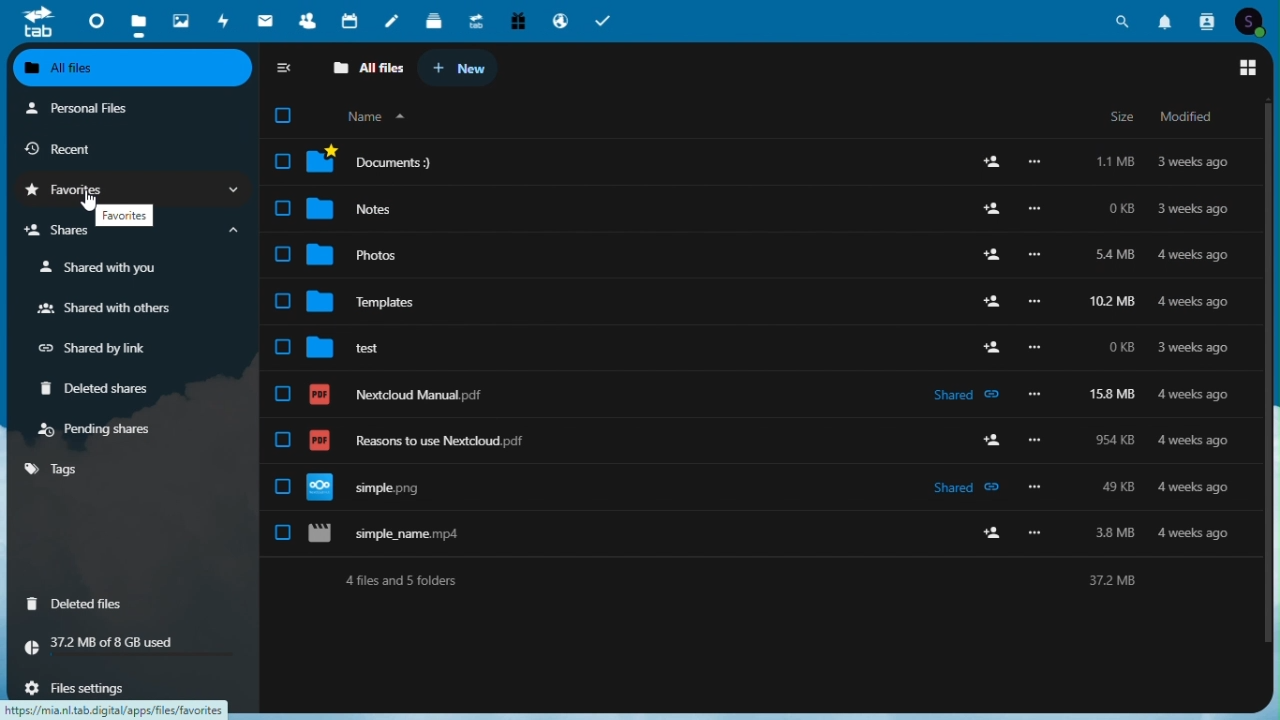 This screenshot has width=1280, height=720. What do you see at coordinates (369, 68) in the screenshot?
I see `all files` at bounding box center [369, 68].